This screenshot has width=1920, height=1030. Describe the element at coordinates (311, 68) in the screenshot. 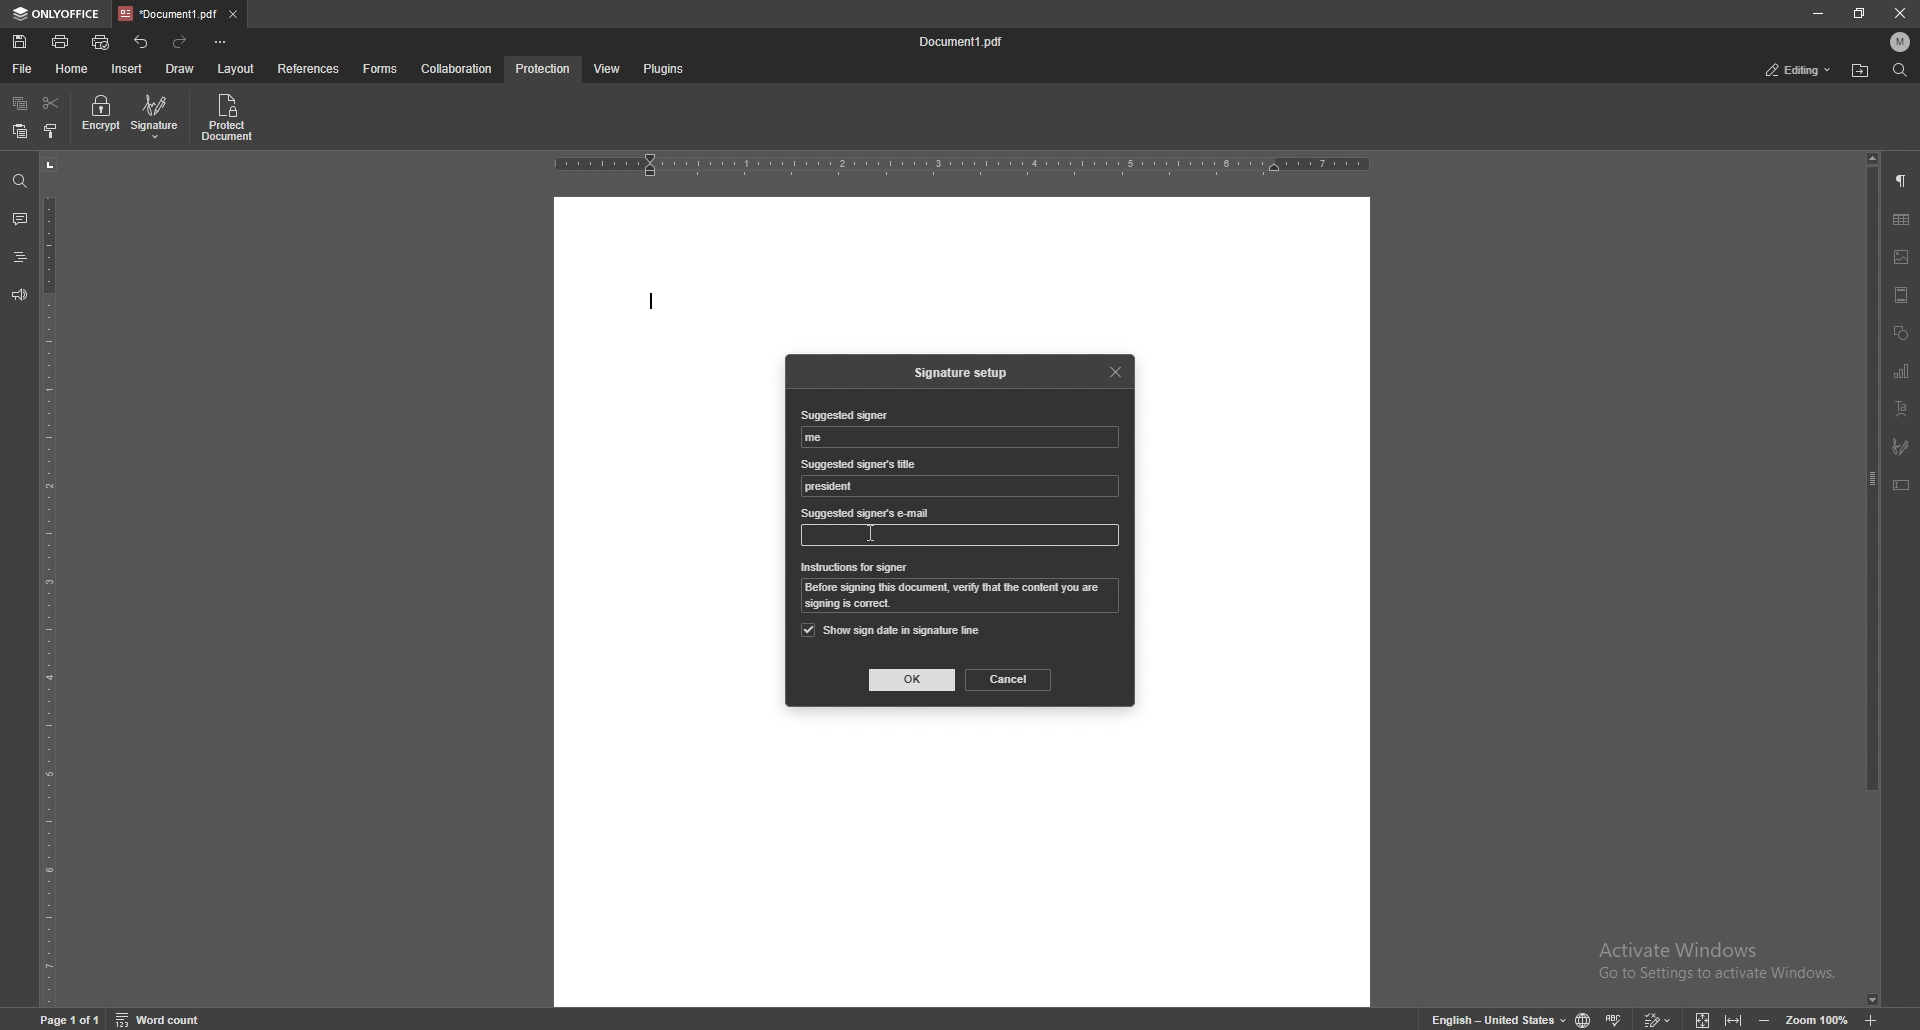

I see `references` at that location.